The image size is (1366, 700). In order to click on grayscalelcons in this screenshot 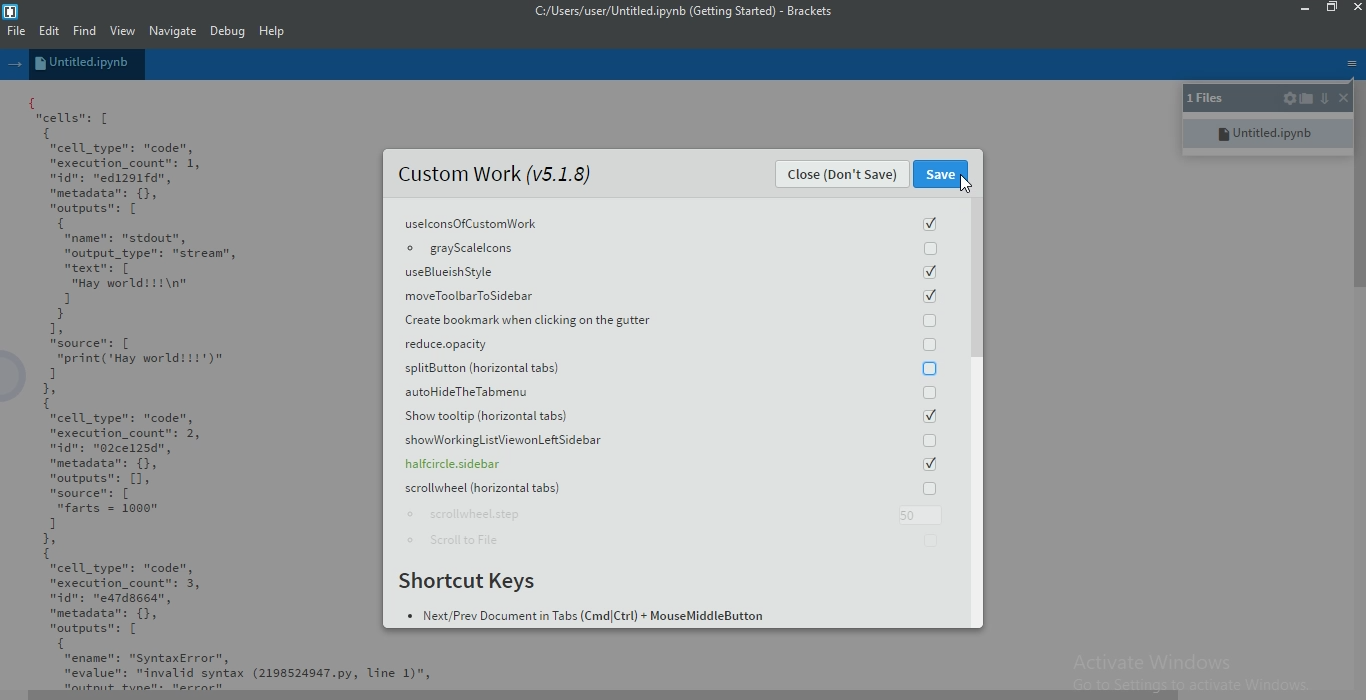, I will do `click(680, 248)`.